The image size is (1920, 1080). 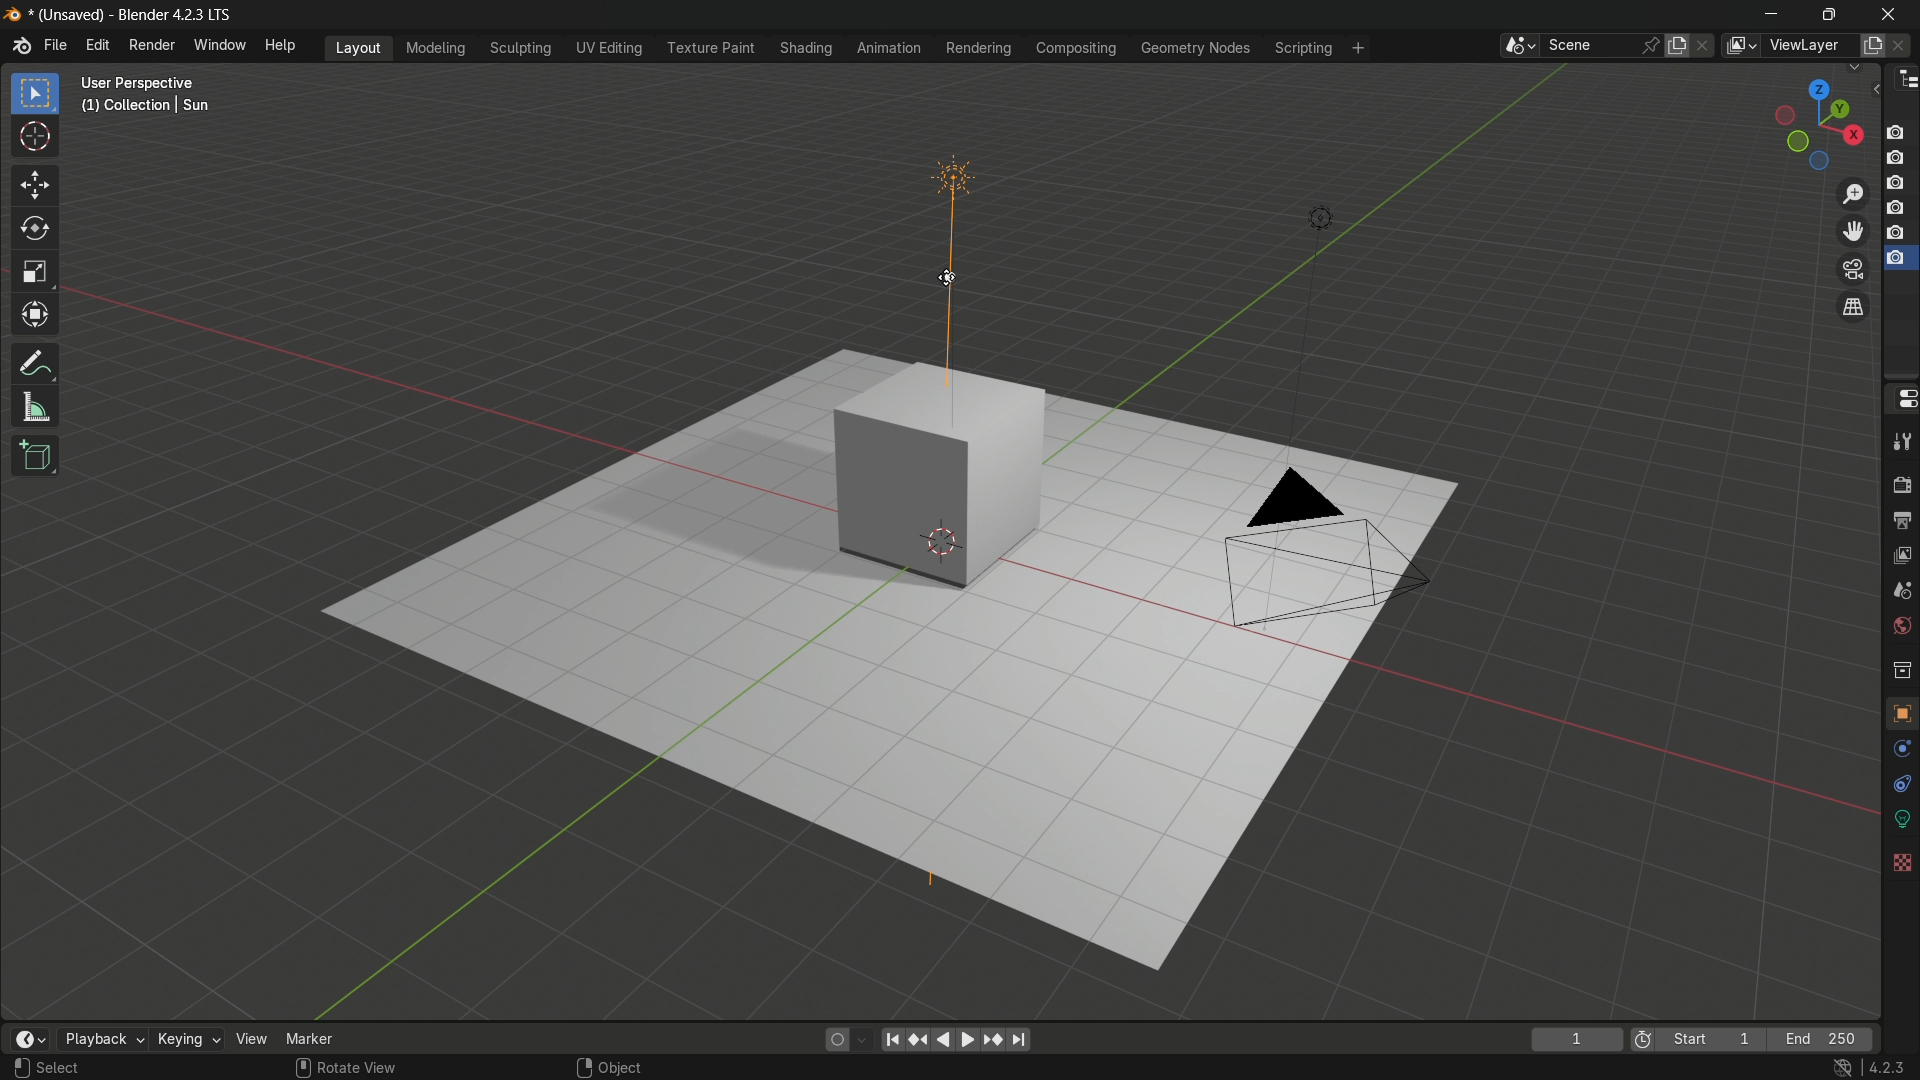 What do you see at coordinates (1771, 12) in the screenshot?
I see `minimize` at bounding box center [1771, 12].